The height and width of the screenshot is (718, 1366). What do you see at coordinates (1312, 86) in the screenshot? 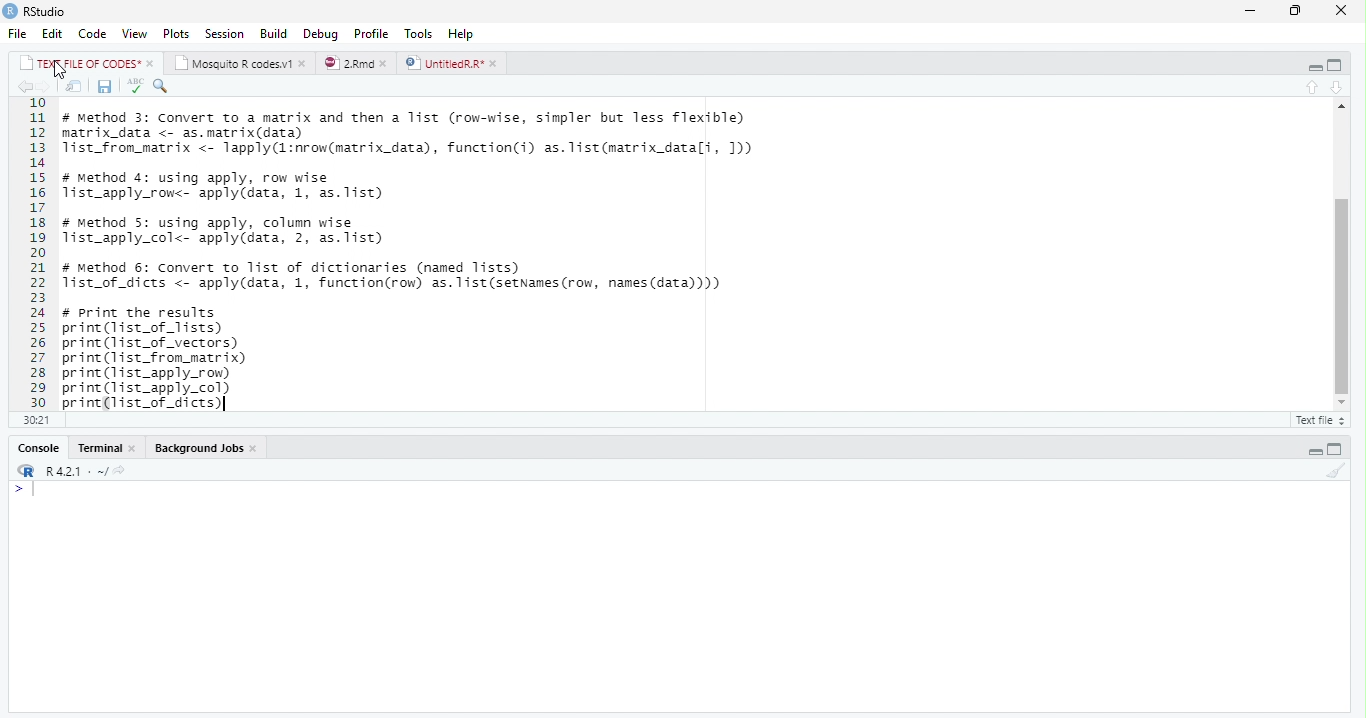
I see `Previous section` at bounding box center [1312, 86].